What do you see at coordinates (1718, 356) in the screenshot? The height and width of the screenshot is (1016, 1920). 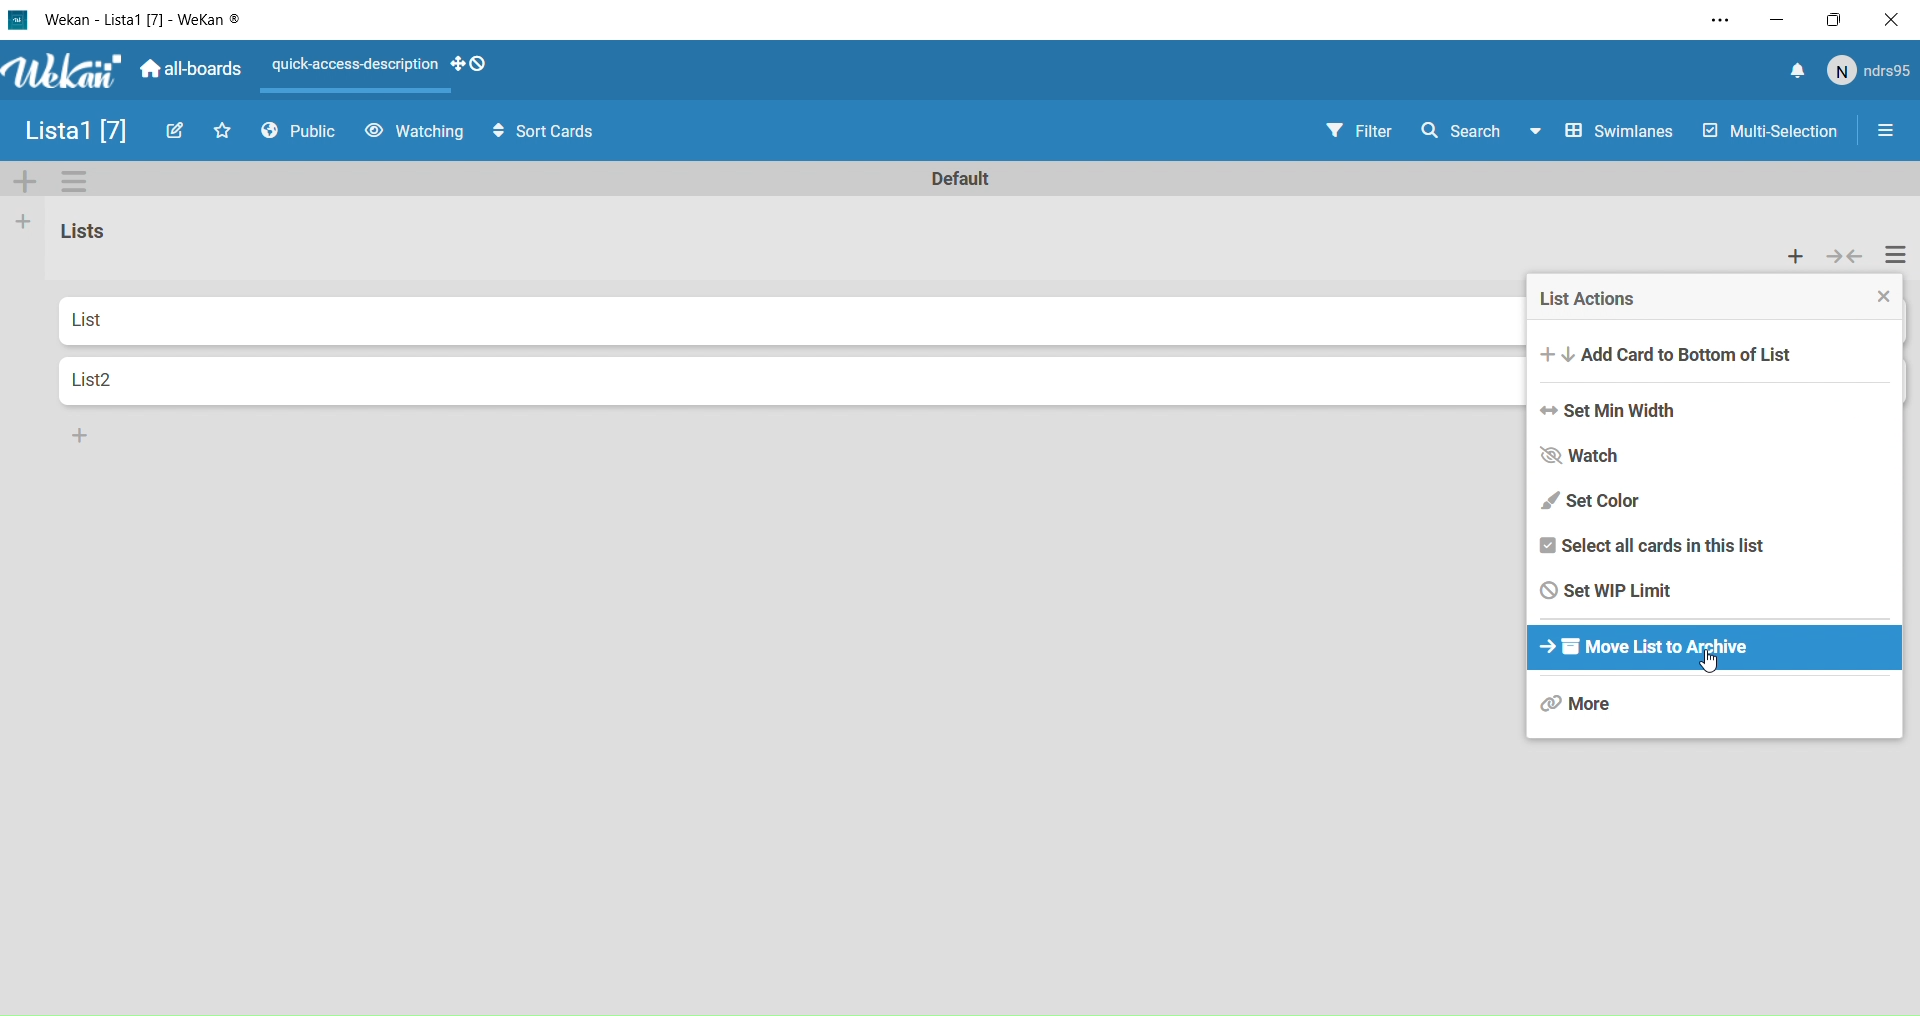 I see `Add card to bottom of list` at bounding box center [1718, 356].